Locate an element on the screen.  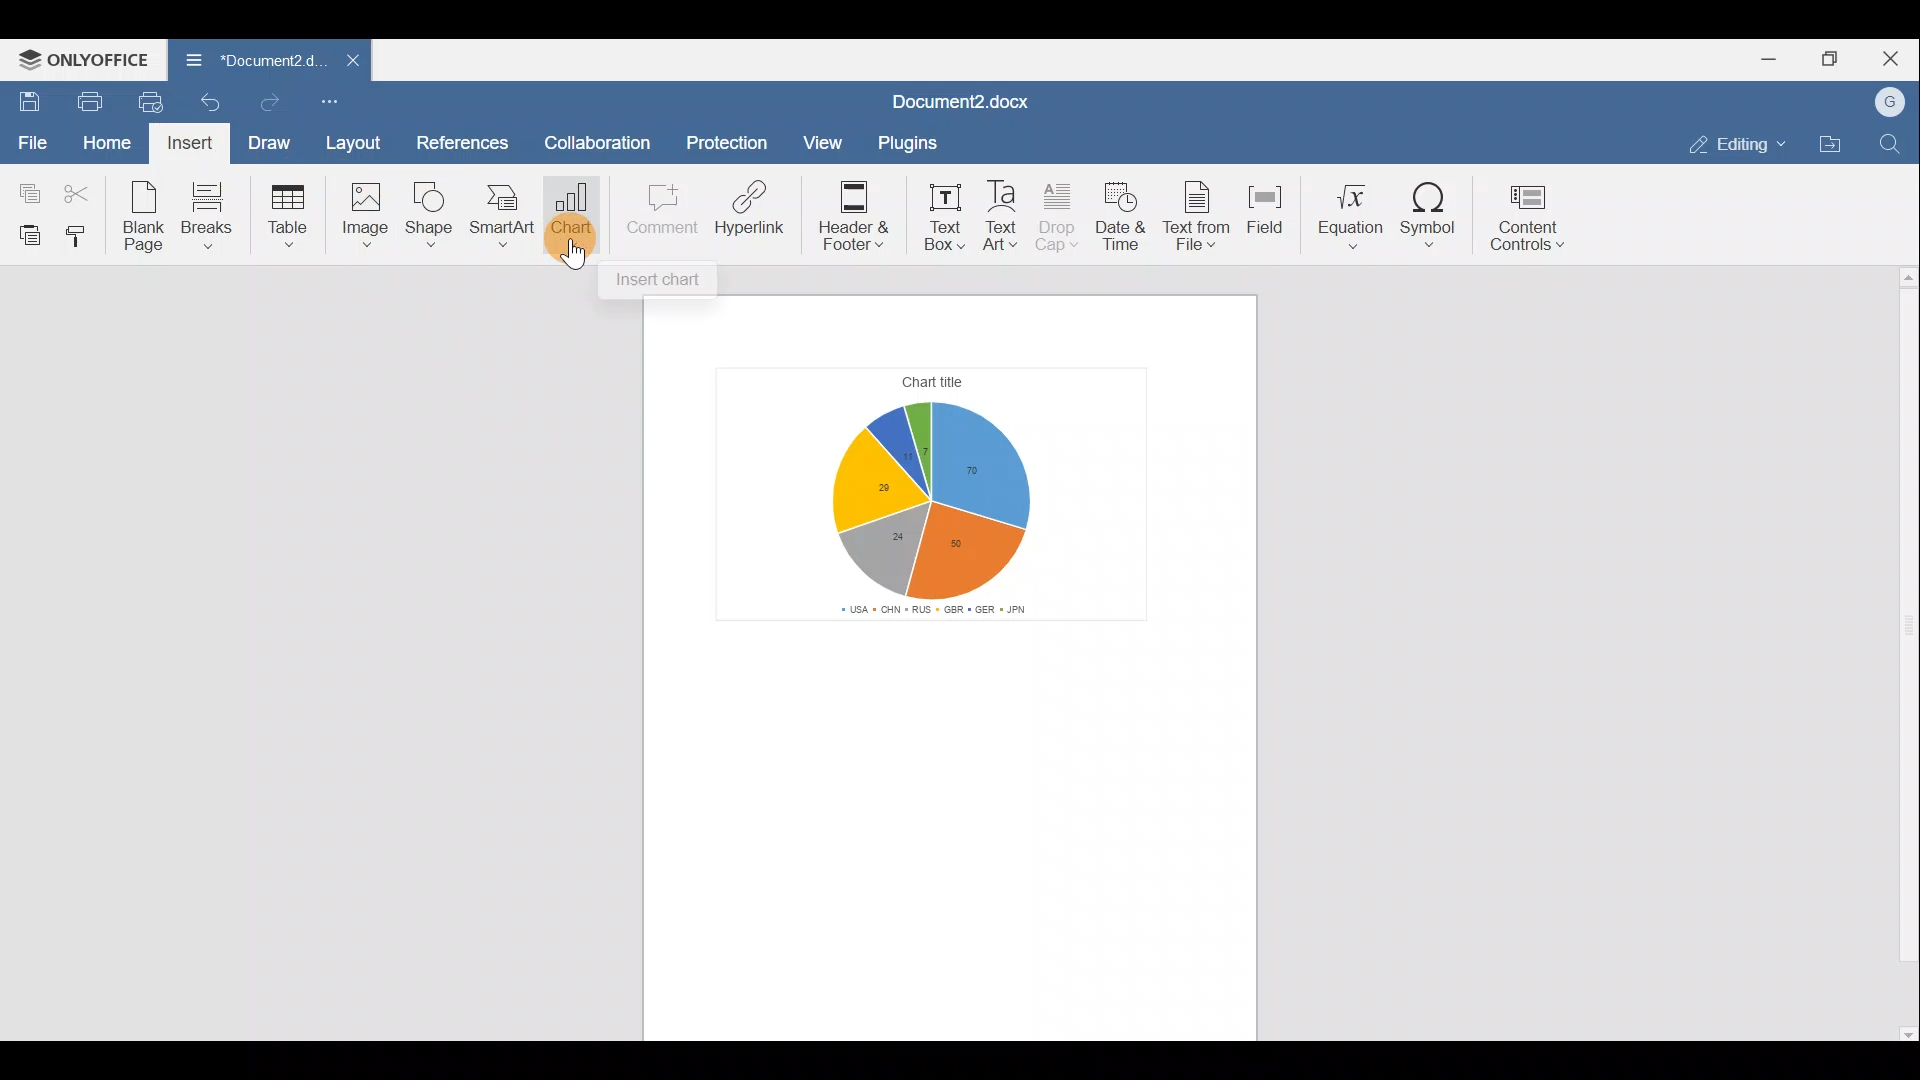
Pie Chart is located at coordinates (946, 494).